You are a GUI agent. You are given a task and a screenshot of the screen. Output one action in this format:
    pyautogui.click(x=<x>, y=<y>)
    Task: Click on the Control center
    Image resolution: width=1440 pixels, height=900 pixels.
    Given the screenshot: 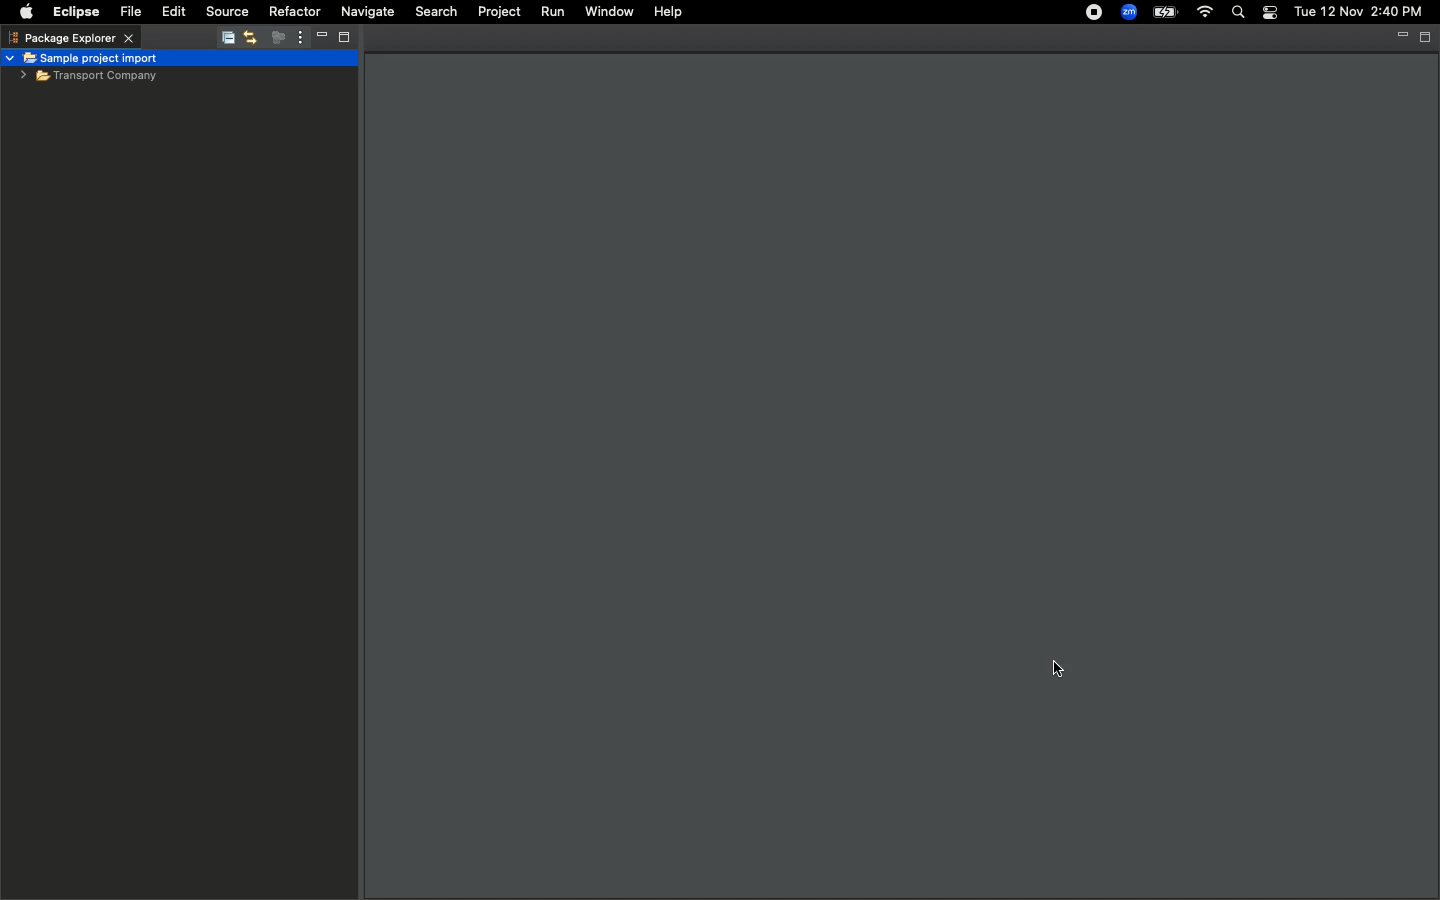 What is the action you would take?
    pyautogui.click(x=1268, y=13)
    